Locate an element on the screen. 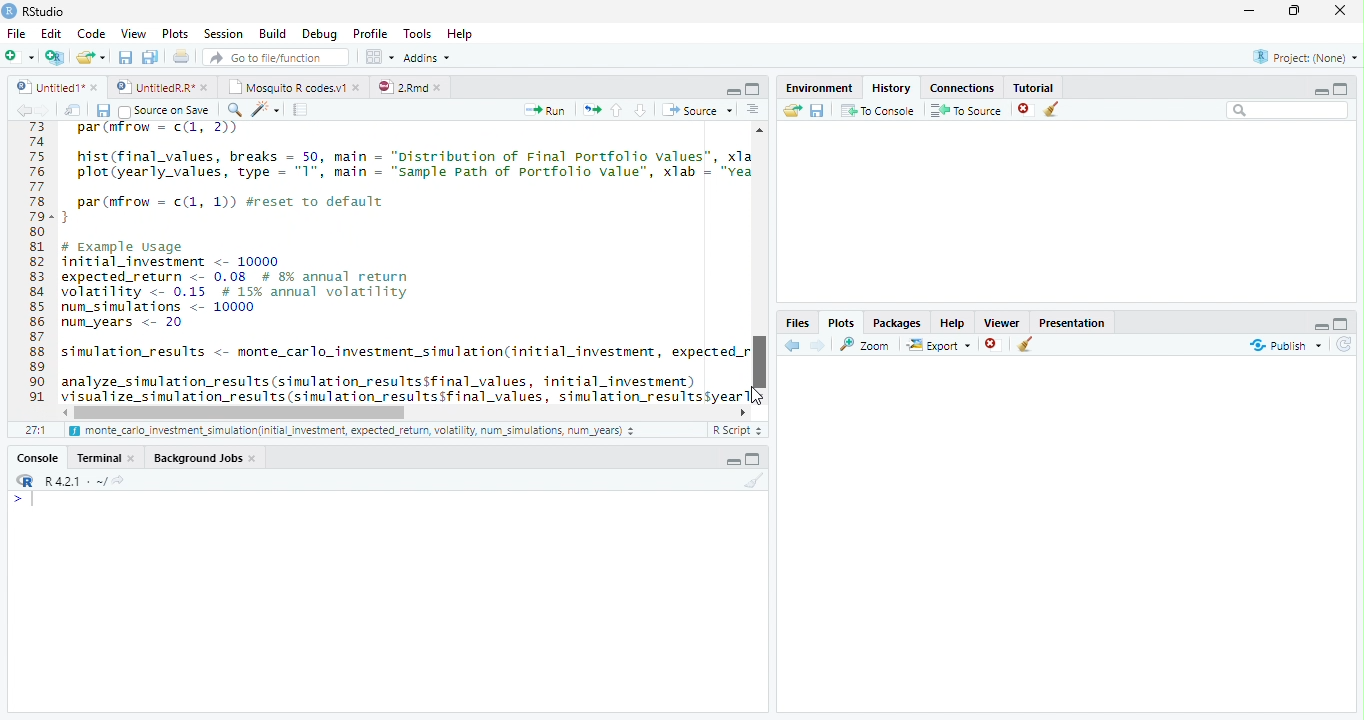 The height and width of the screenshot is (720, 1364). Build is located at coordinates (273, 34).